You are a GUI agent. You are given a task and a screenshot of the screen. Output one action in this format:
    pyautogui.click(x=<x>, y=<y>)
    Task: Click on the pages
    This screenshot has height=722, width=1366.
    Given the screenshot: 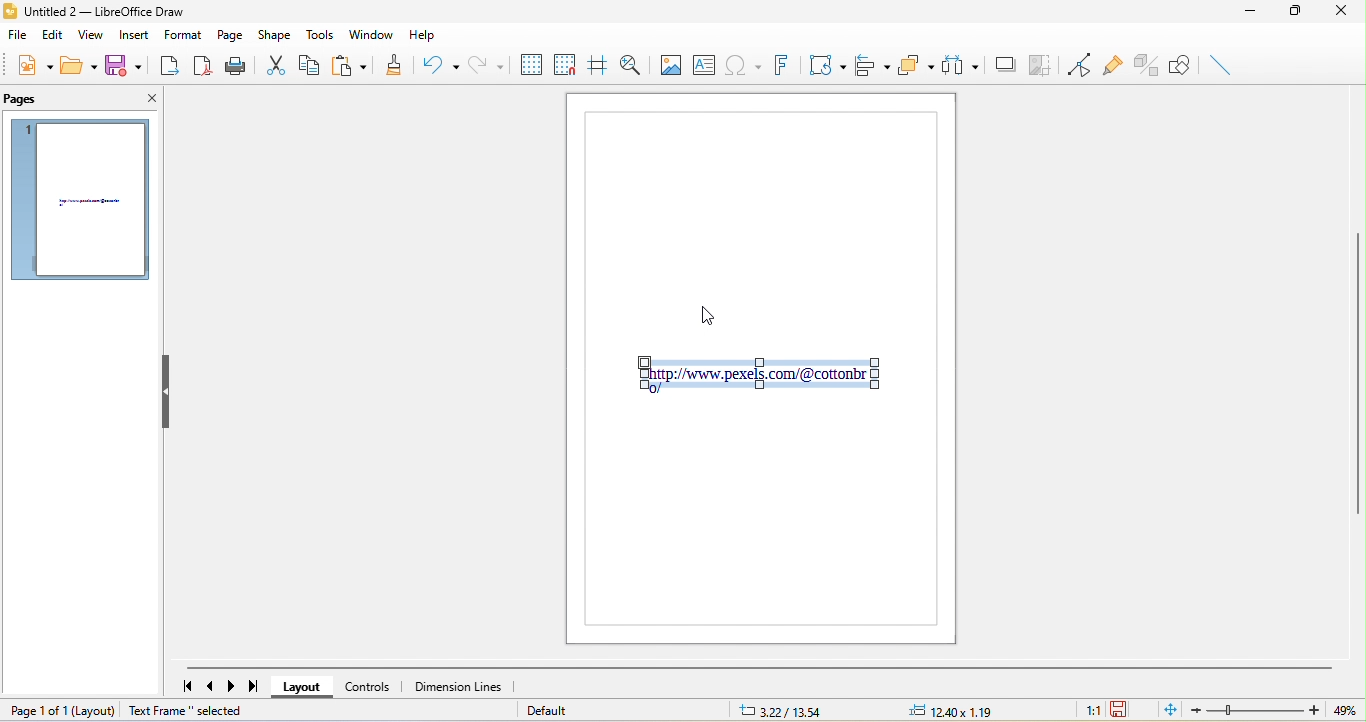 What is the action you would take?
    pyautogui.click(x=45, y=100)
    